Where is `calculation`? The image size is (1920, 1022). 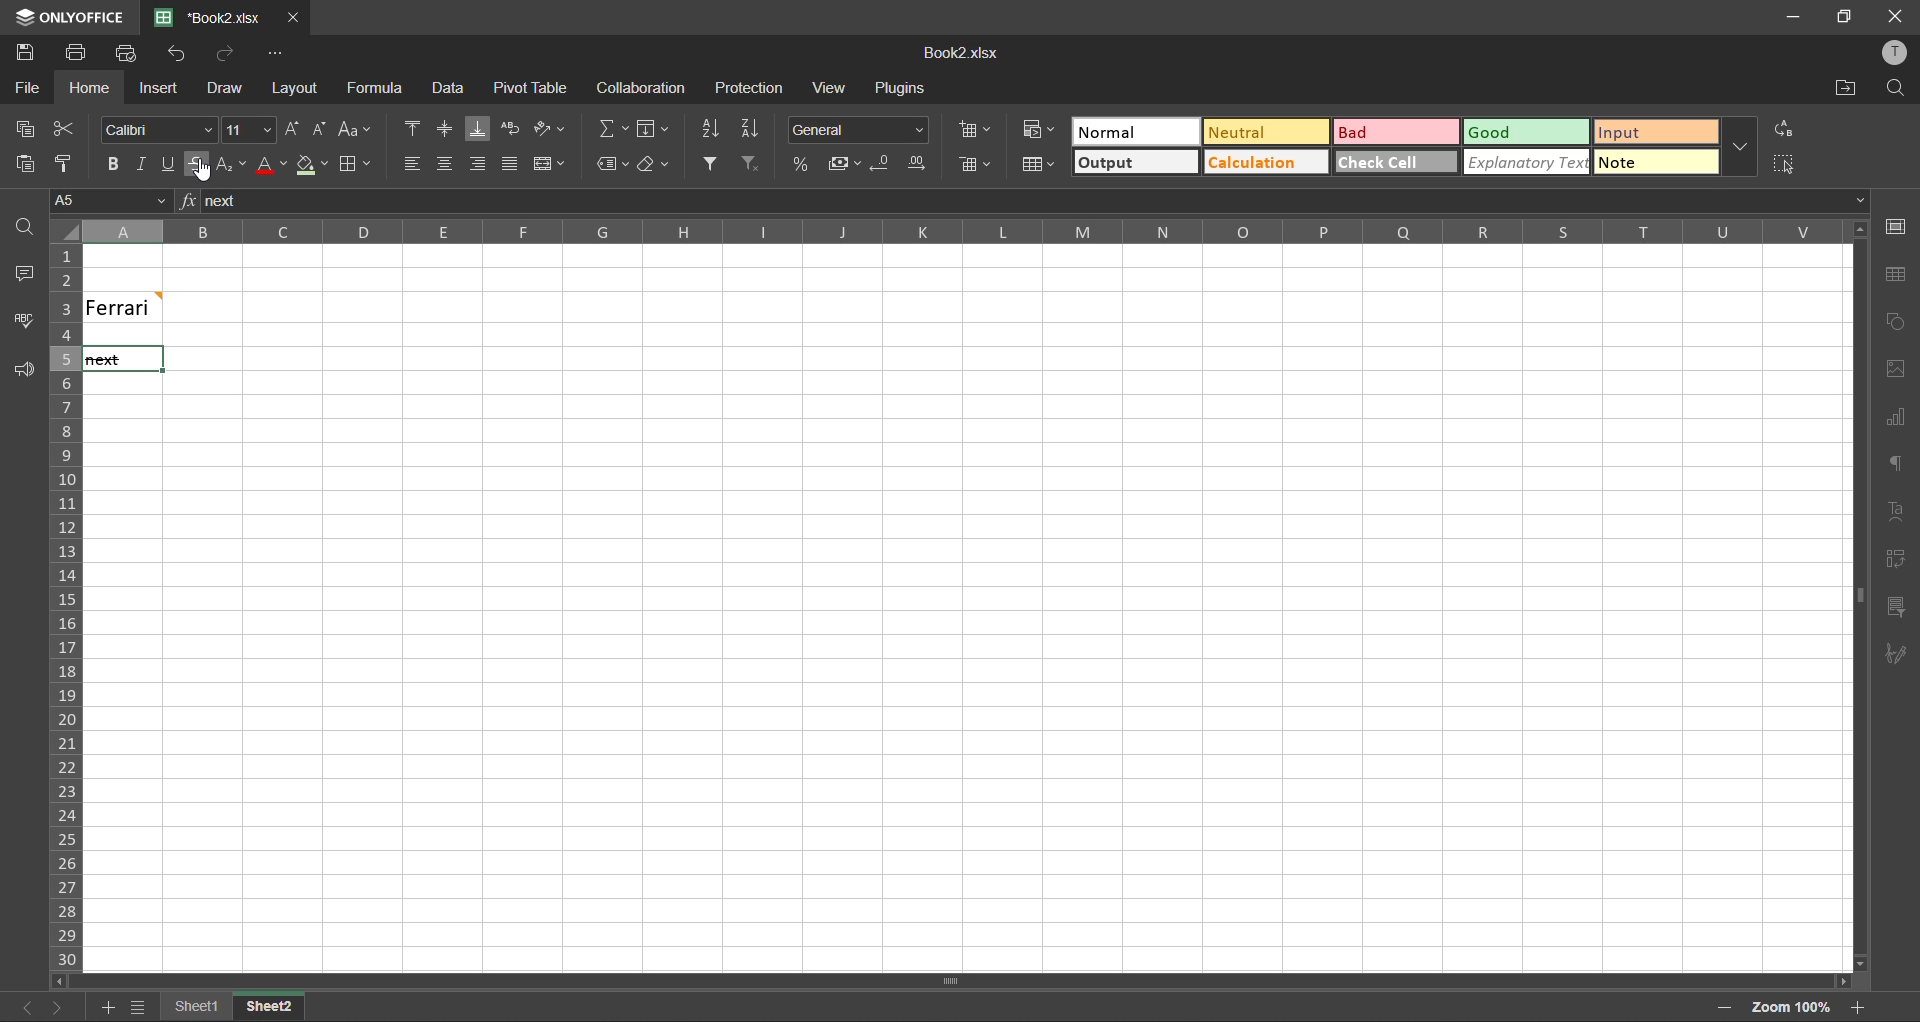 calculation is located at coordinates (1266, 161).